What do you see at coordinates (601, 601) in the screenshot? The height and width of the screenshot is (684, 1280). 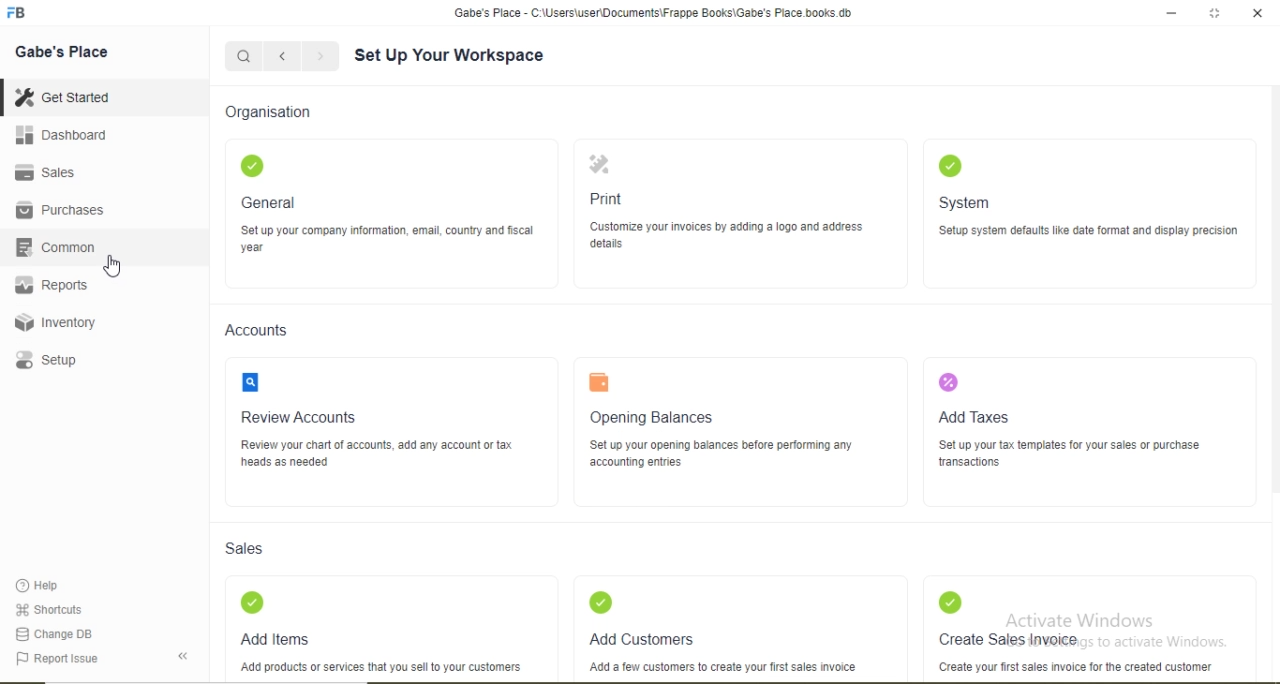 I see `Logo` at bounding box center [601, 601].